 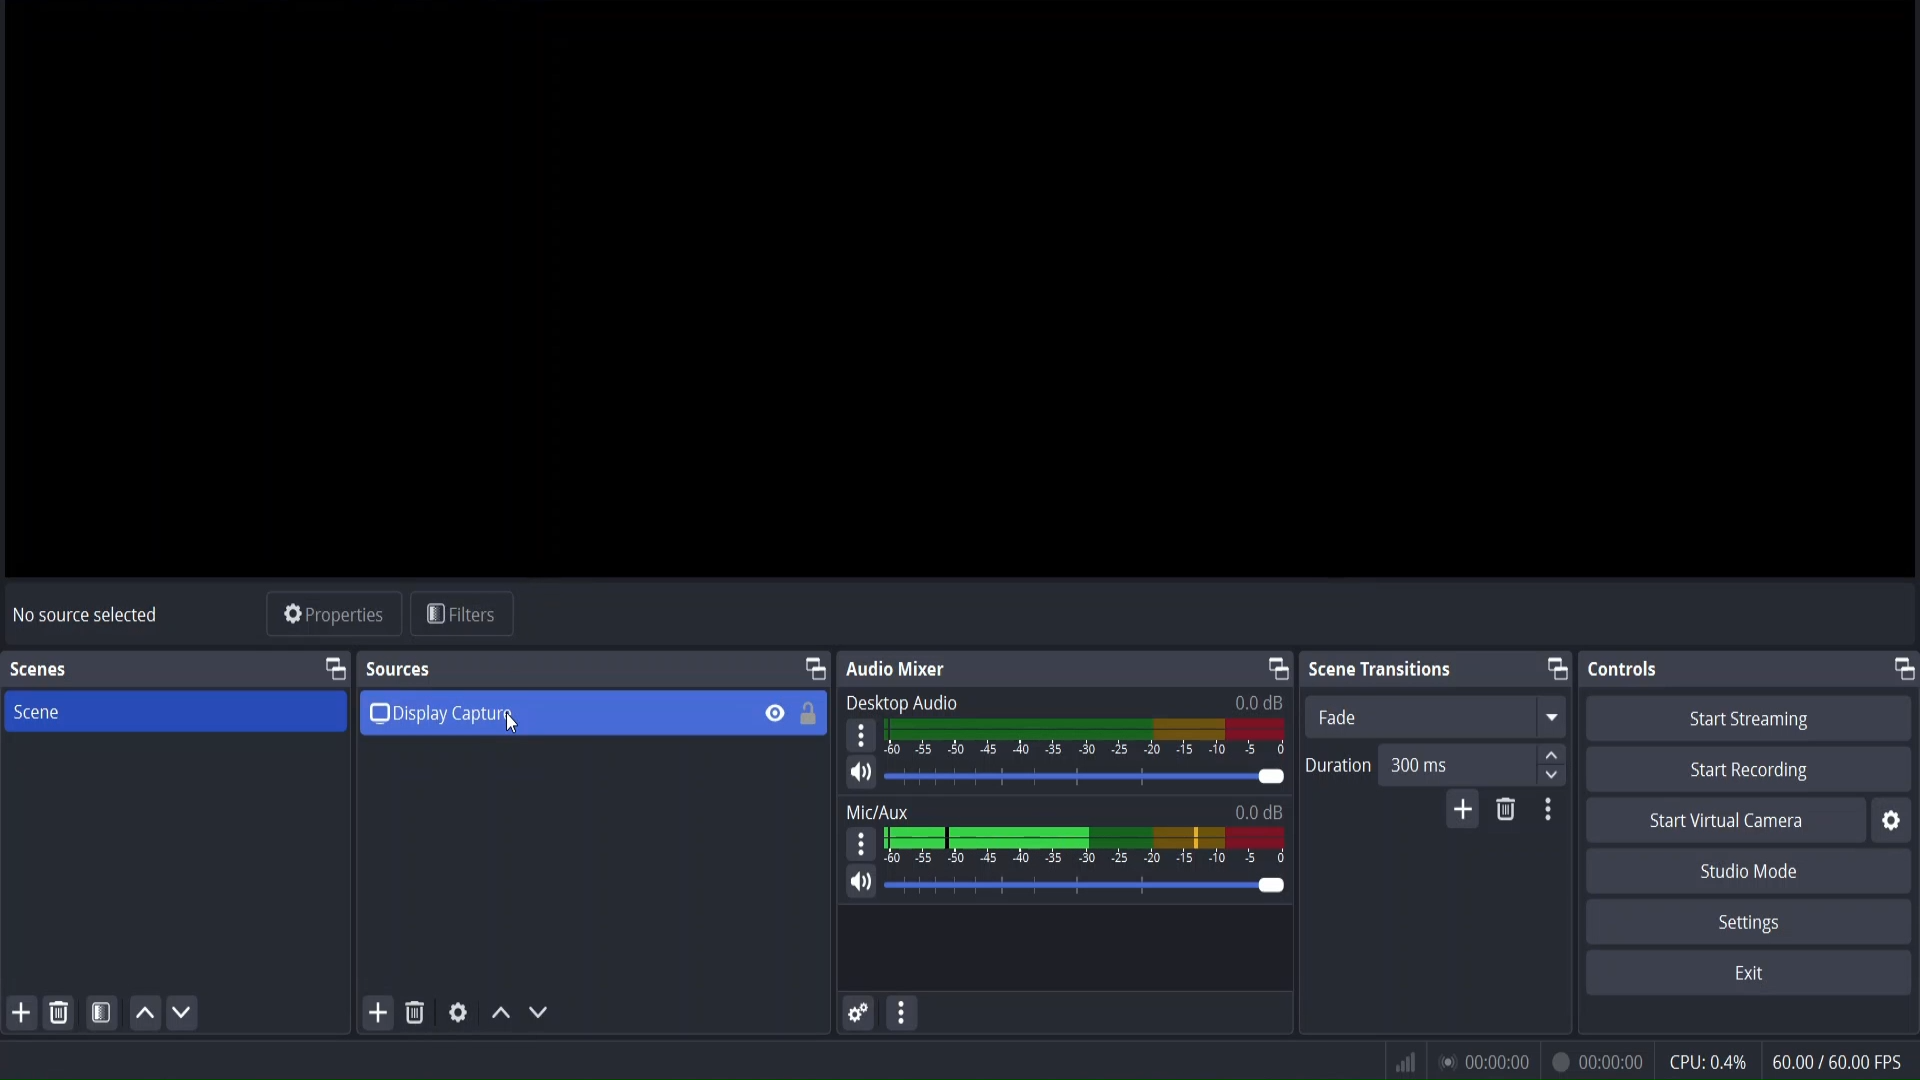 What do you see at coordinates (1558, 739) in the screenshot?
I see `up/down button` at bounding box center [1558, 739].